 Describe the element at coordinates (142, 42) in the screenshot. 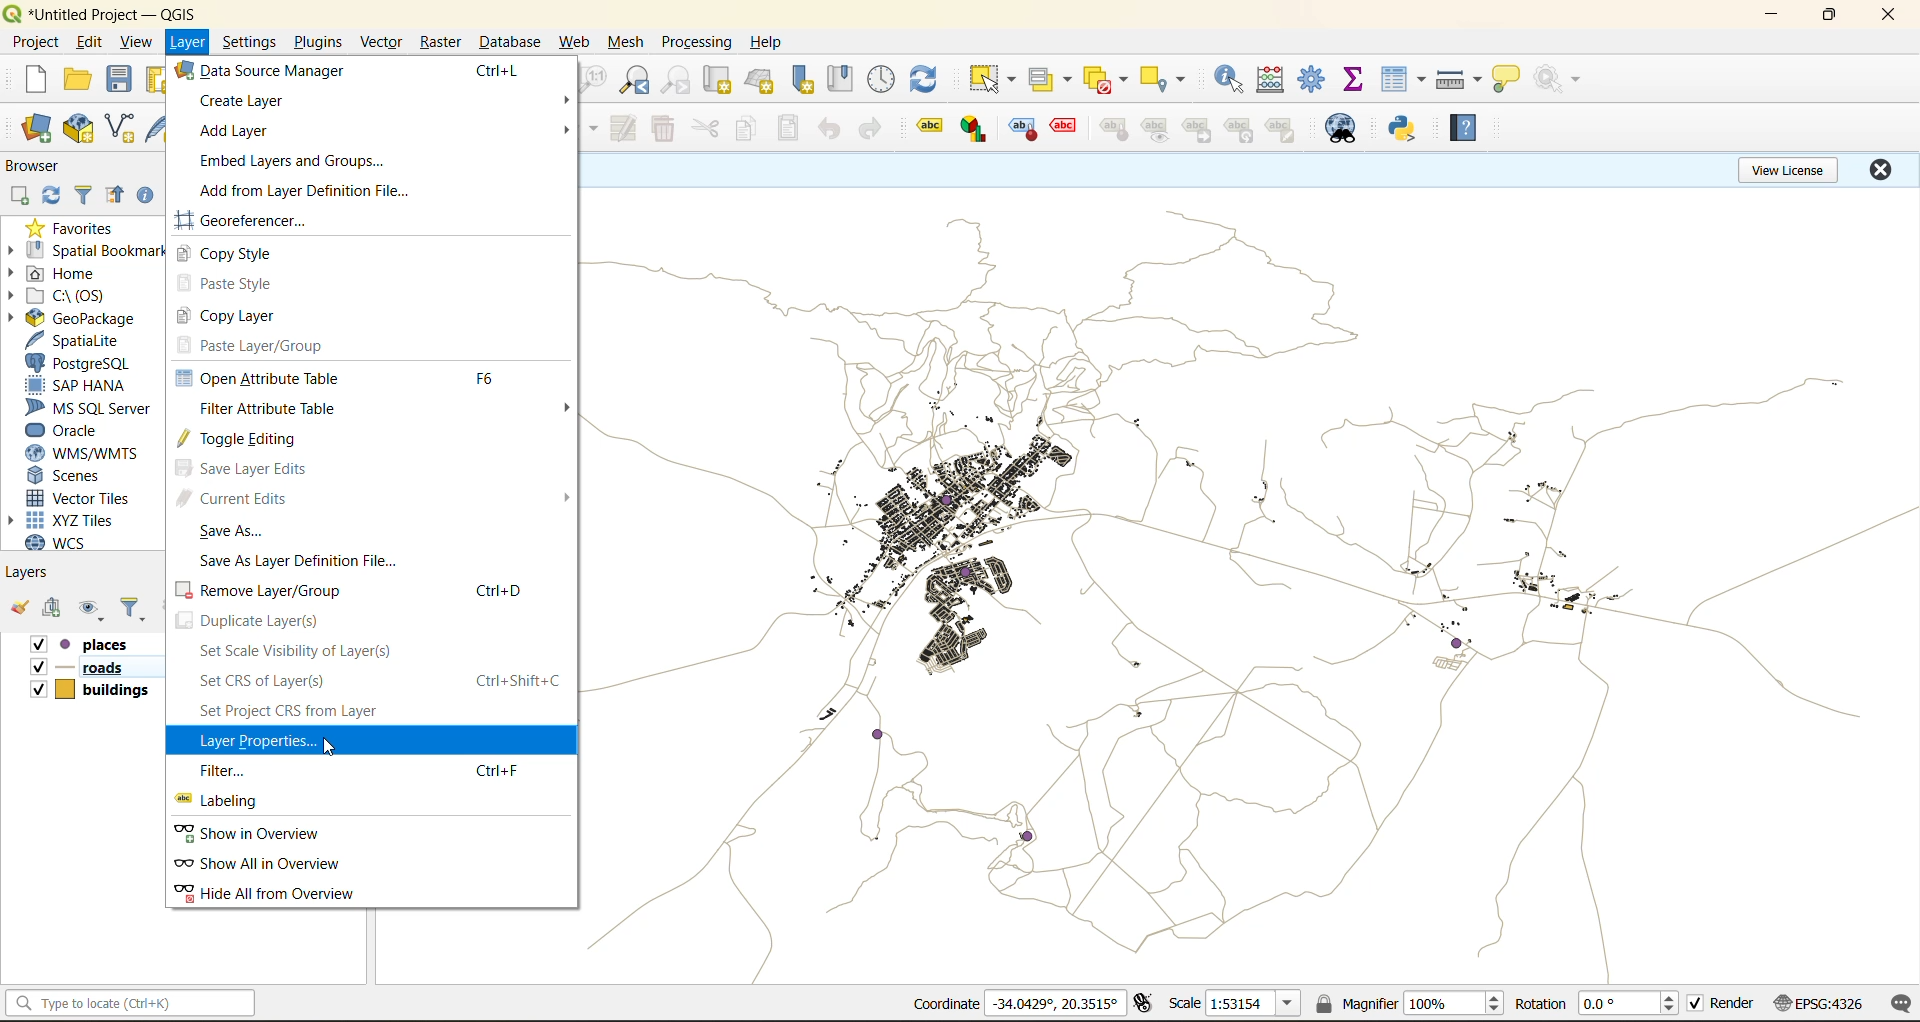

I see `view` at that location.